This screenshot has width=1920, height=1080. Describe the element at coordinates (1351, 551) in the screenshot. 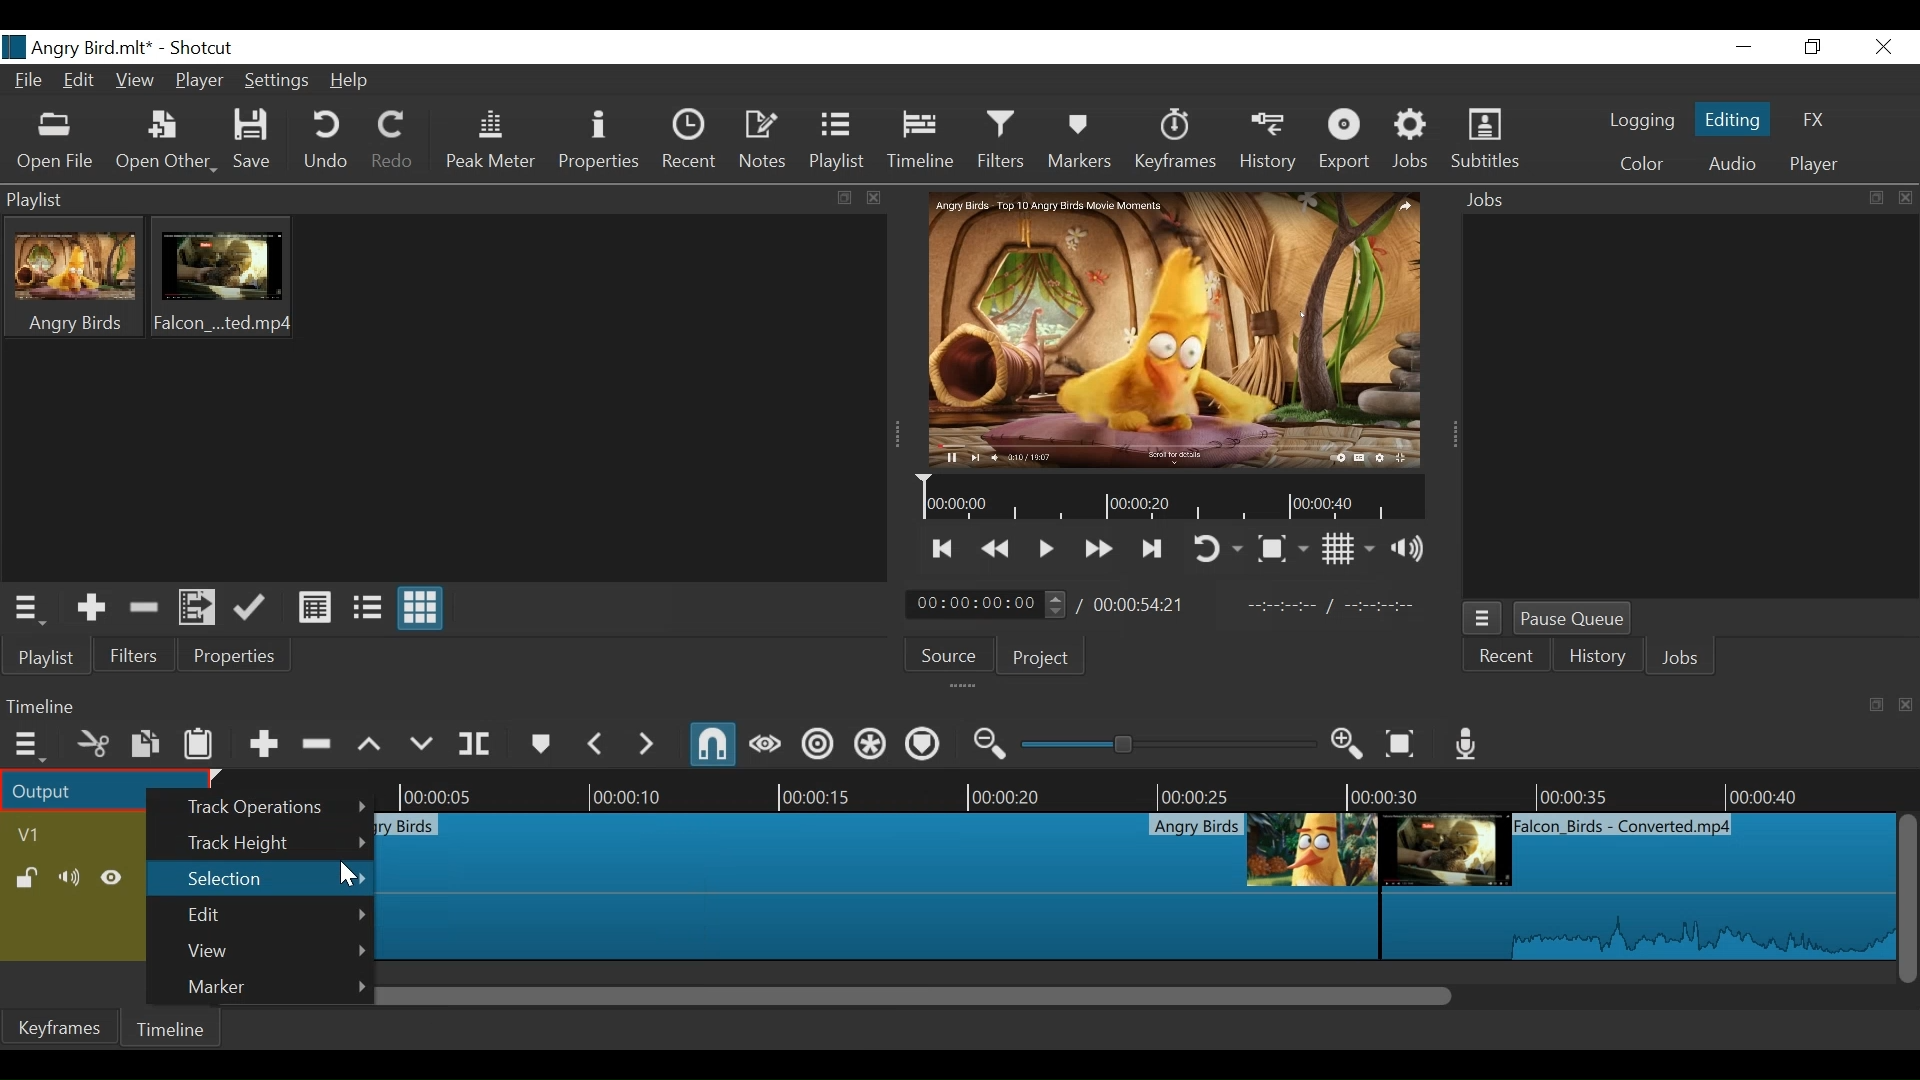

I see `Toggle display grid on player` at that location.